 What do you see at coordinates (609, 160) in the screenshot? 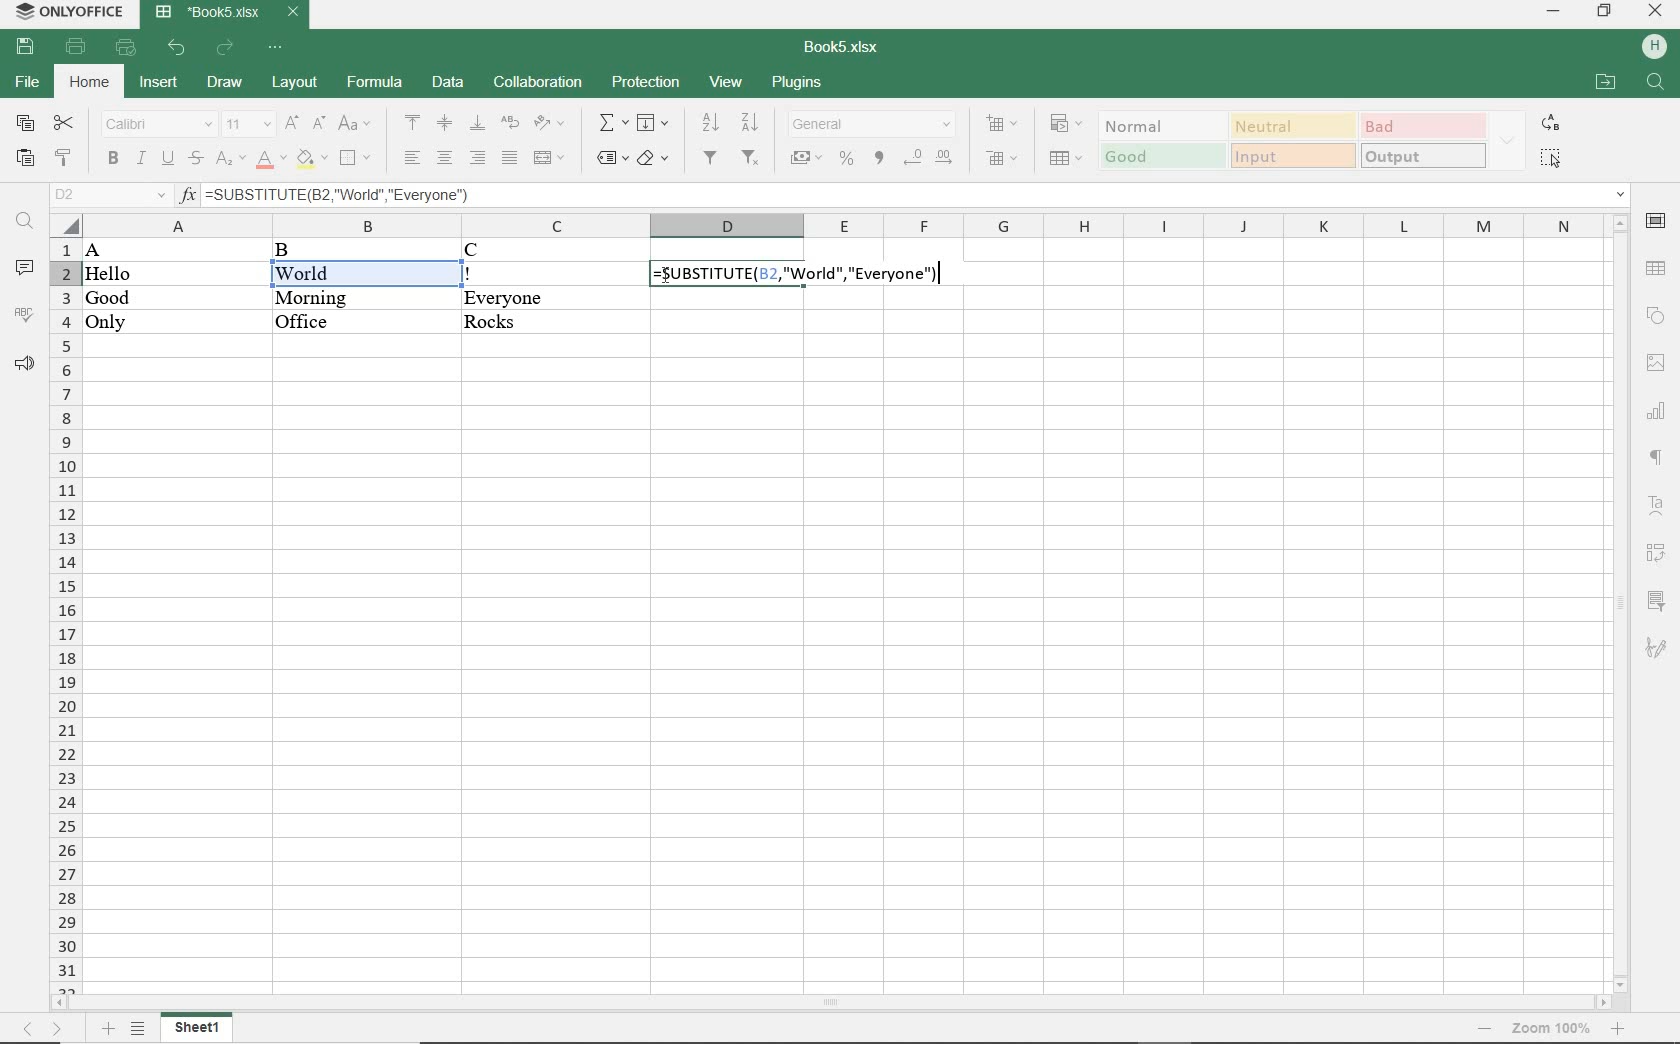
I see `named ranges` at bounding box center [609, 160].